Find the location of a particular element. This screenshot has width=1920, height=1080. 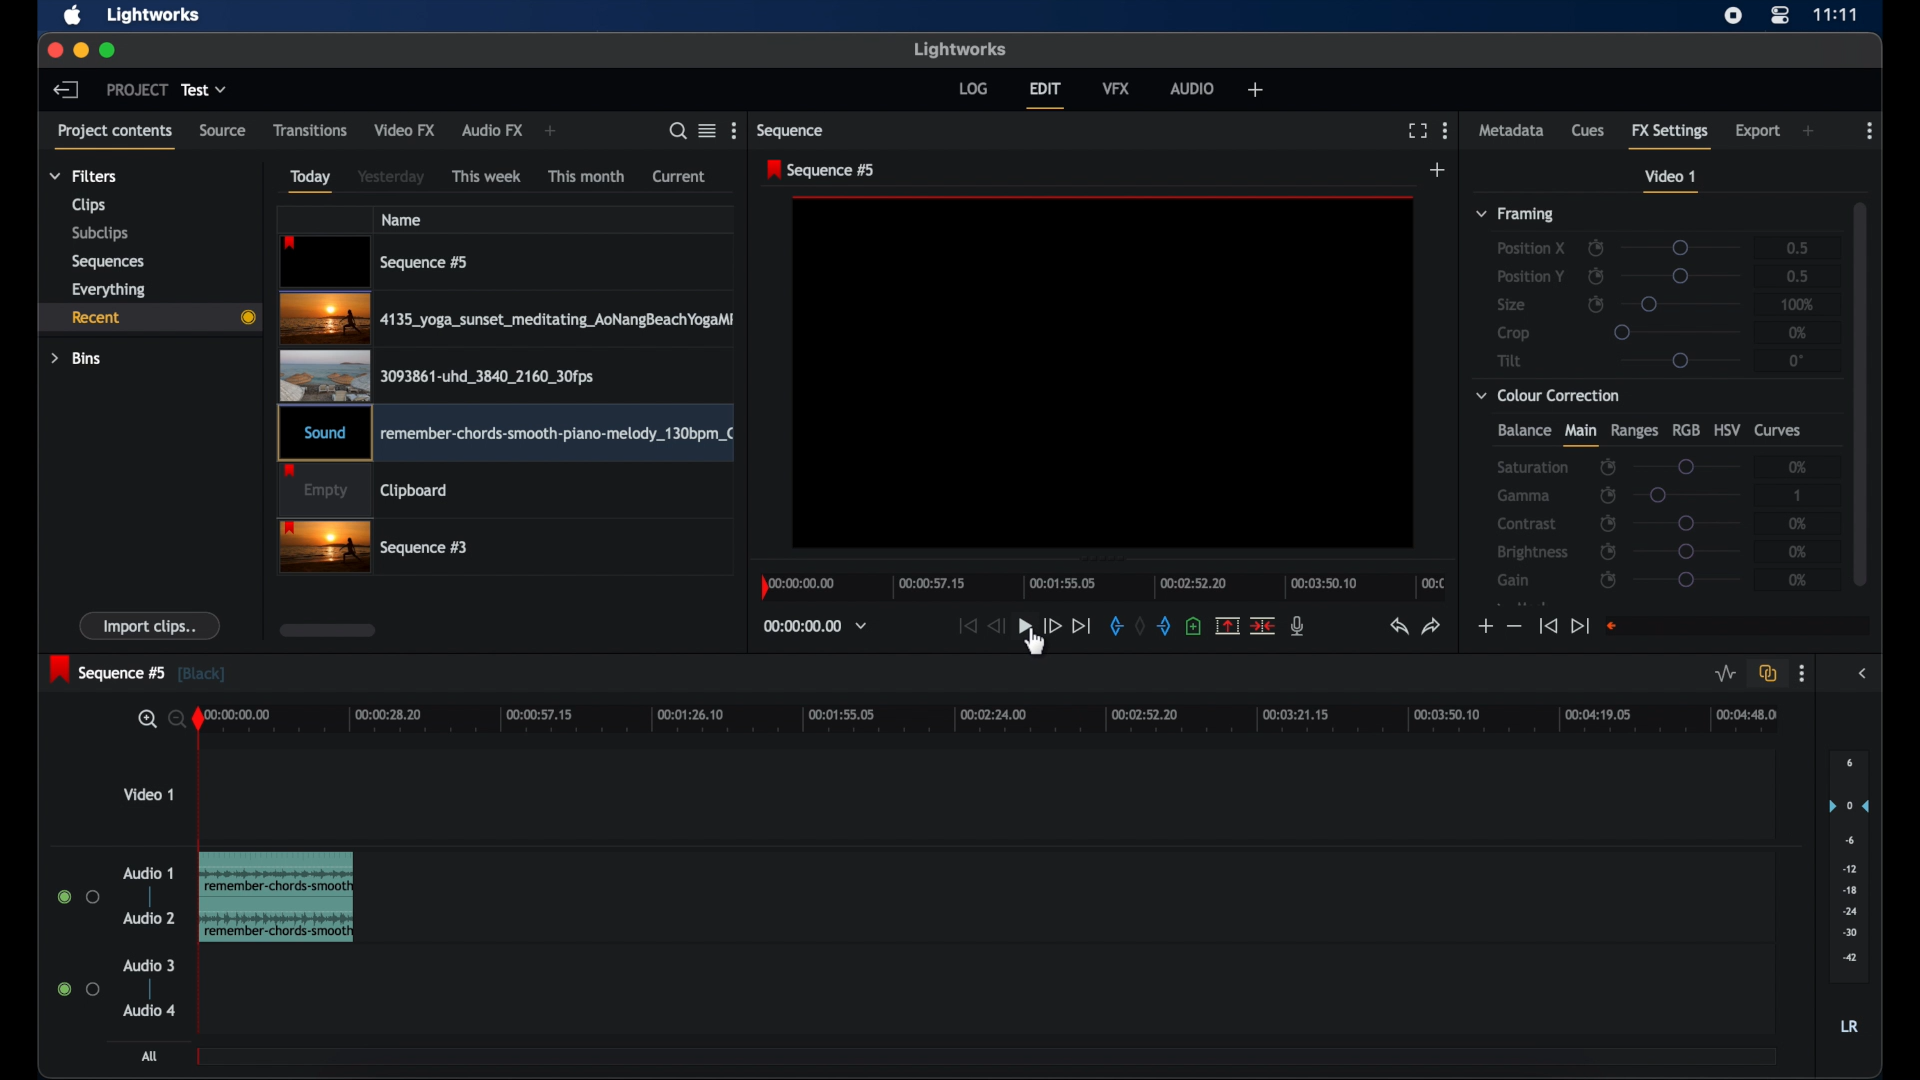

project contents is located at coordinates (116, 138).